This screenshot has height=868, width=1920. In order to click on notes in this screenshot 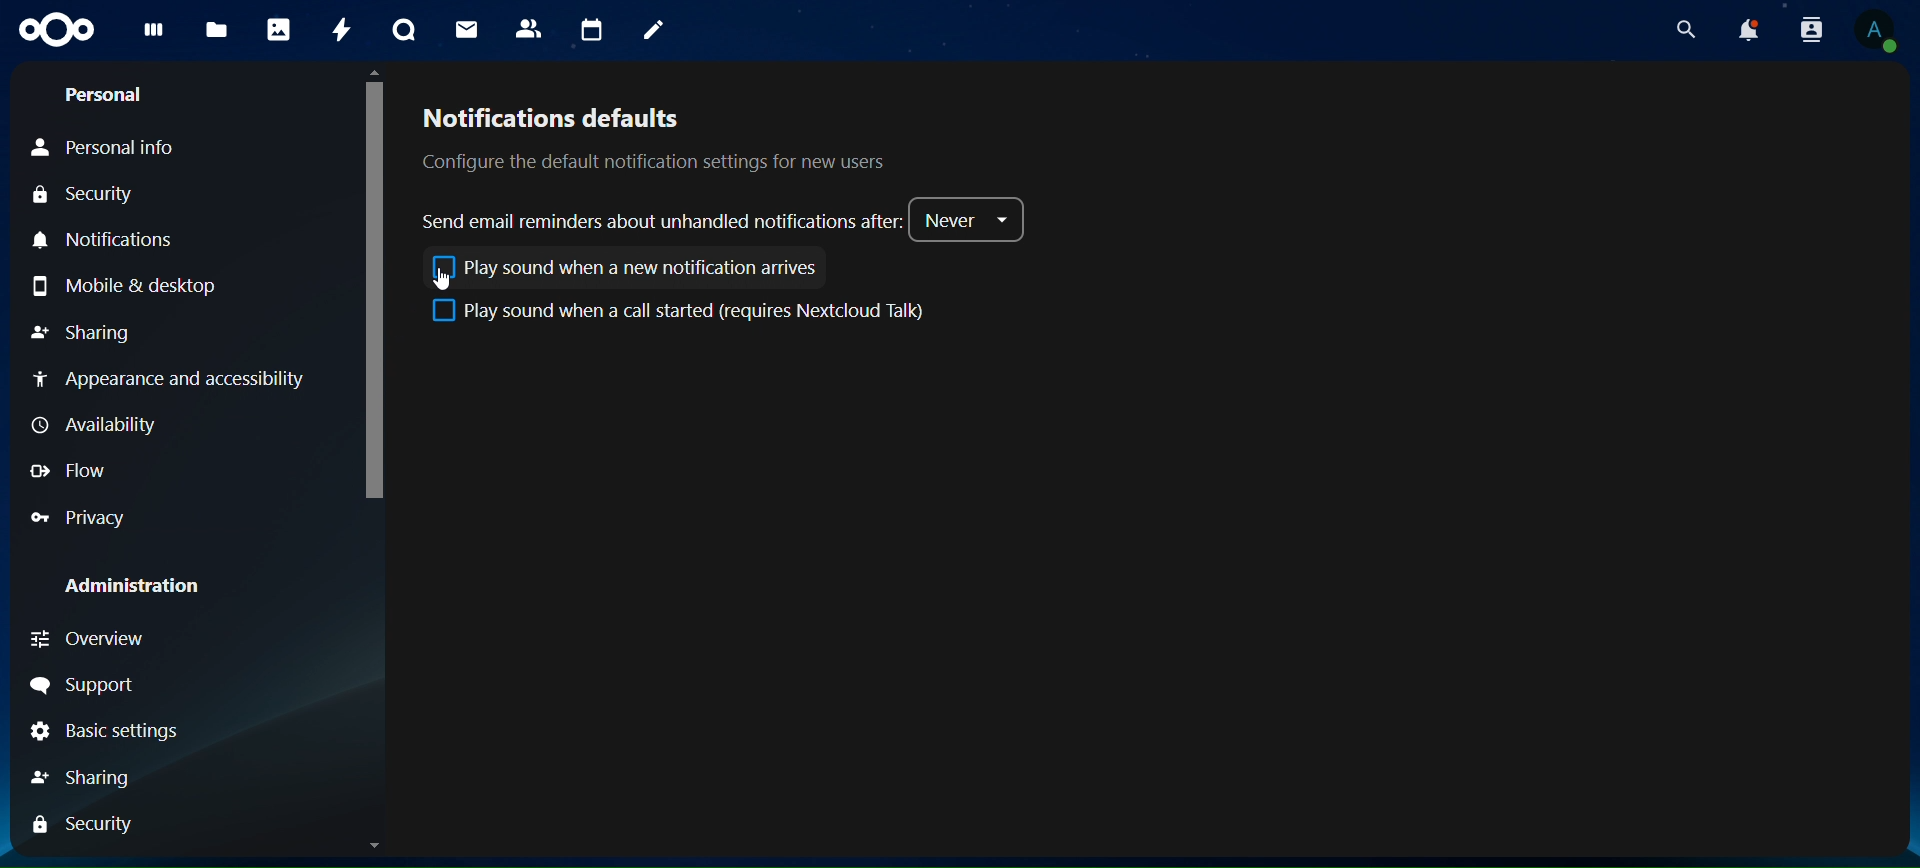, I will do `click(654, 29)`.